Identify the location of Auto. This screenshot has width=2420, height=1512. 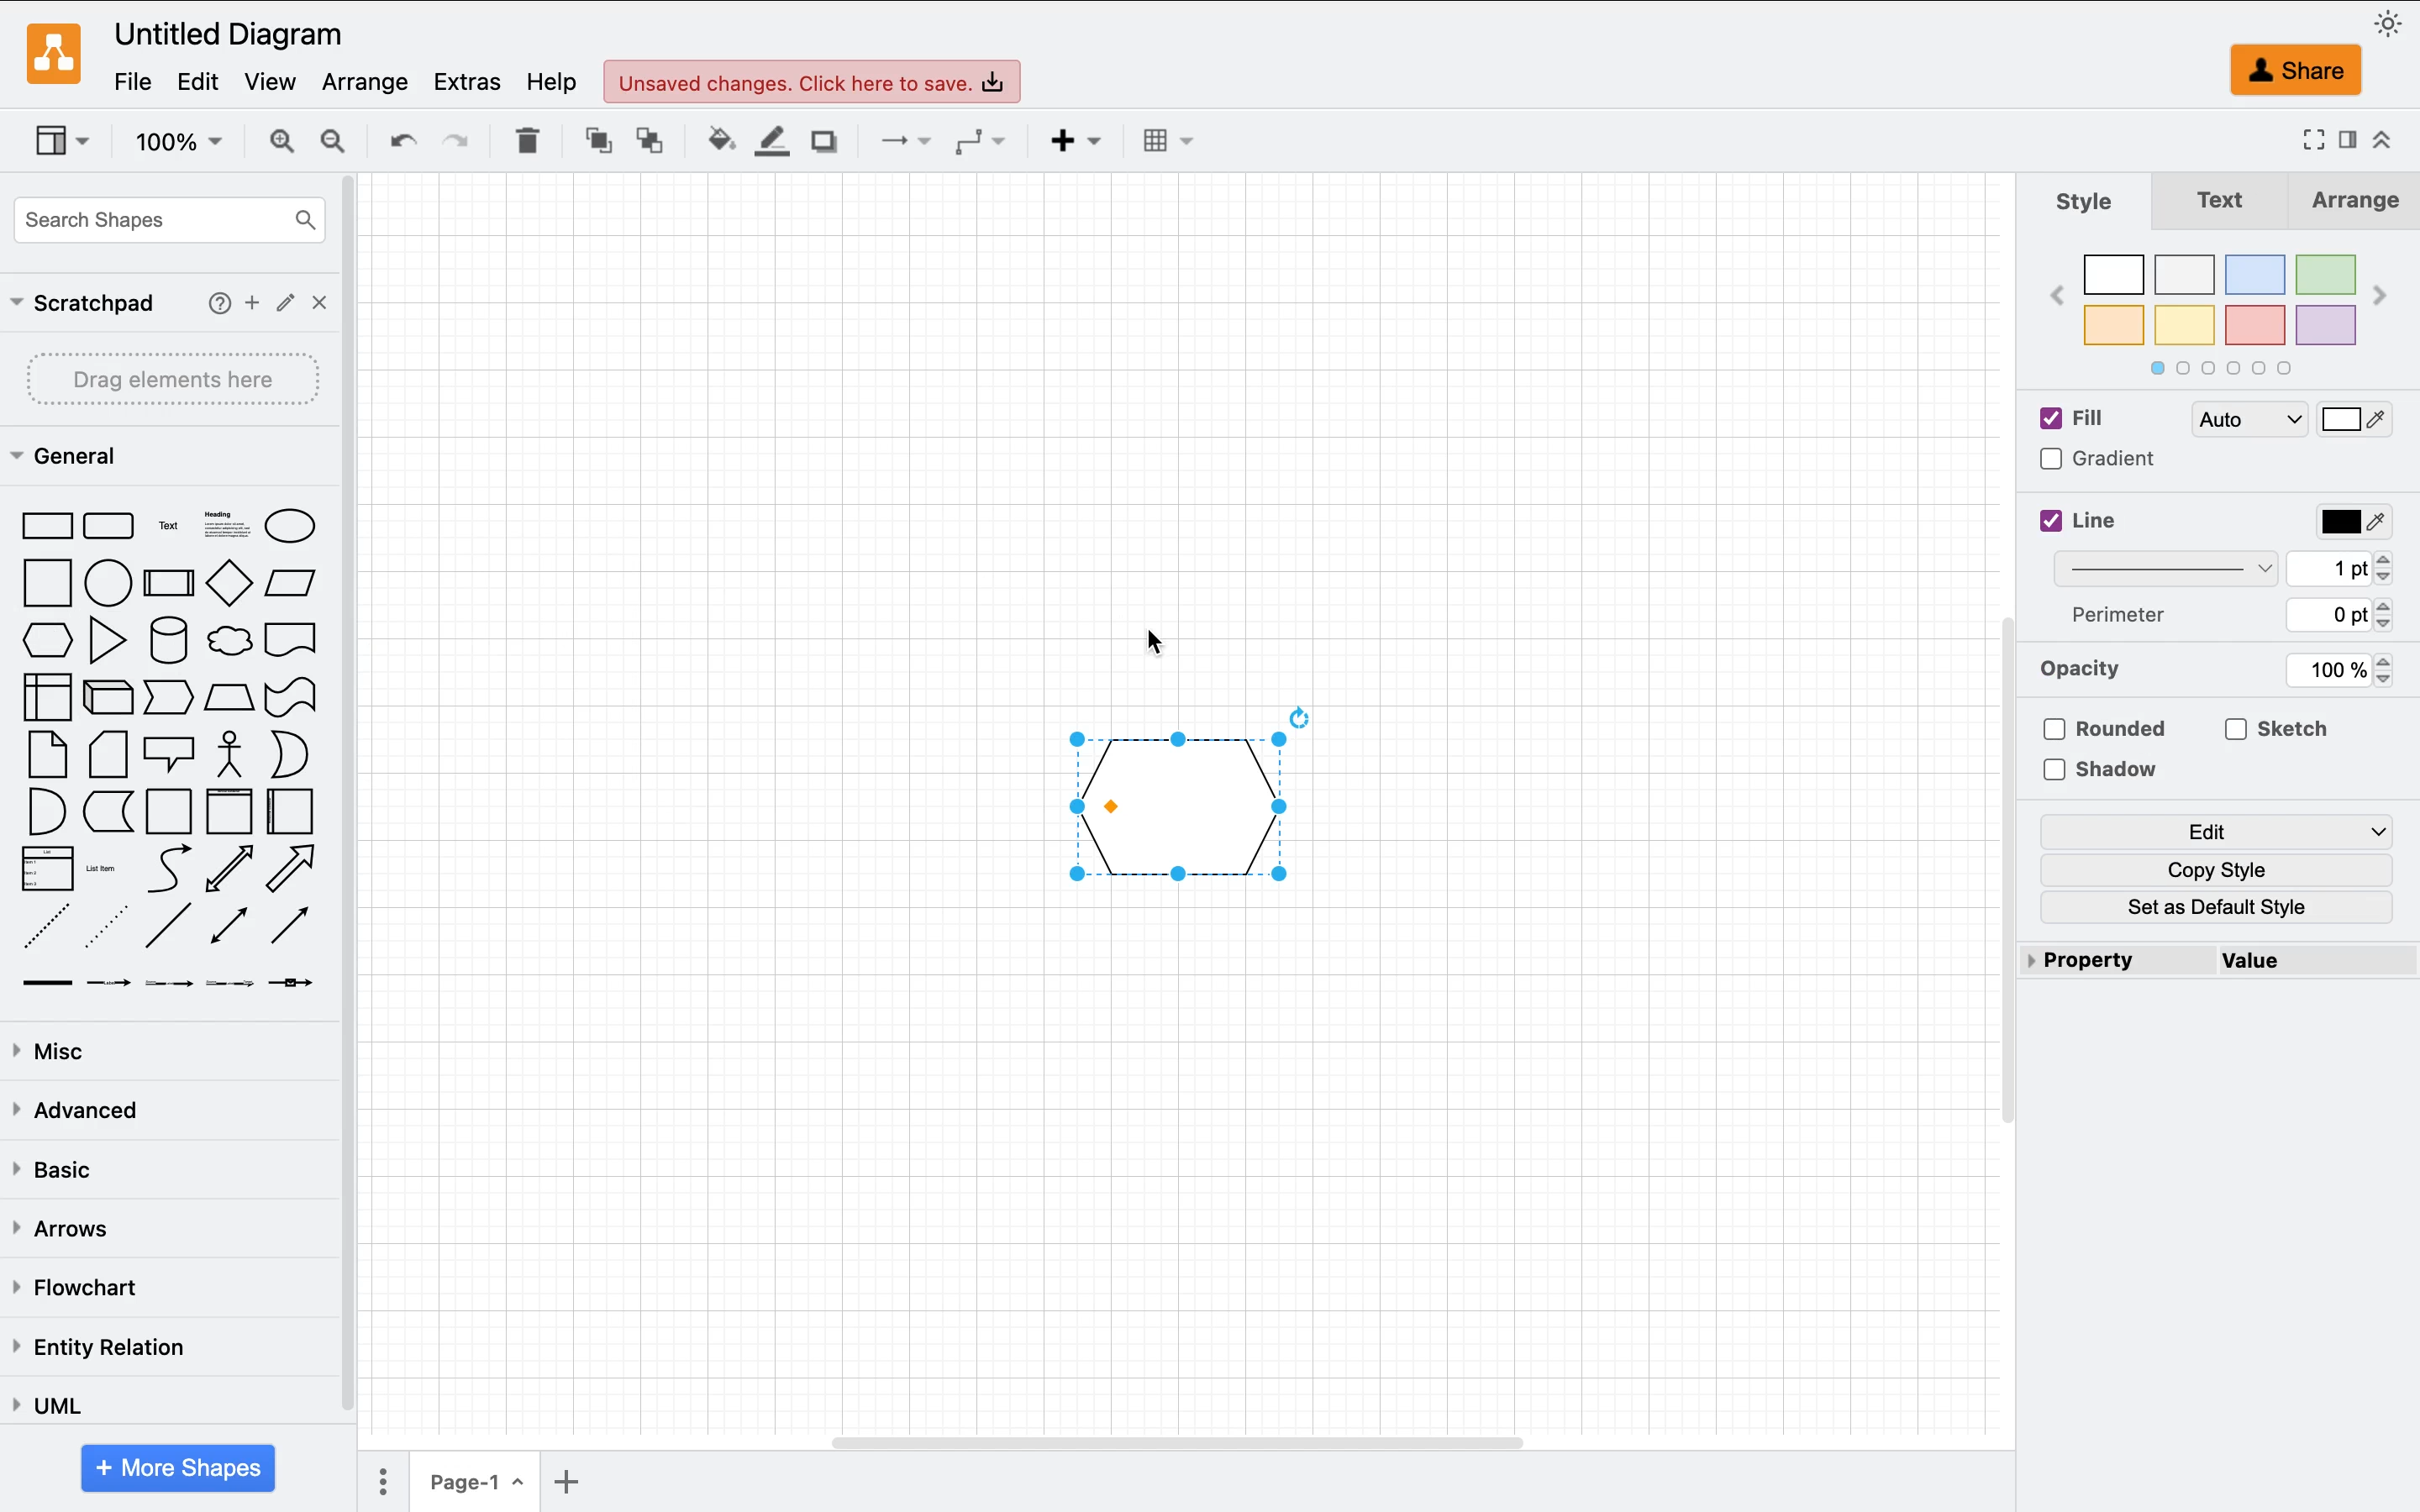
(2249, 416).